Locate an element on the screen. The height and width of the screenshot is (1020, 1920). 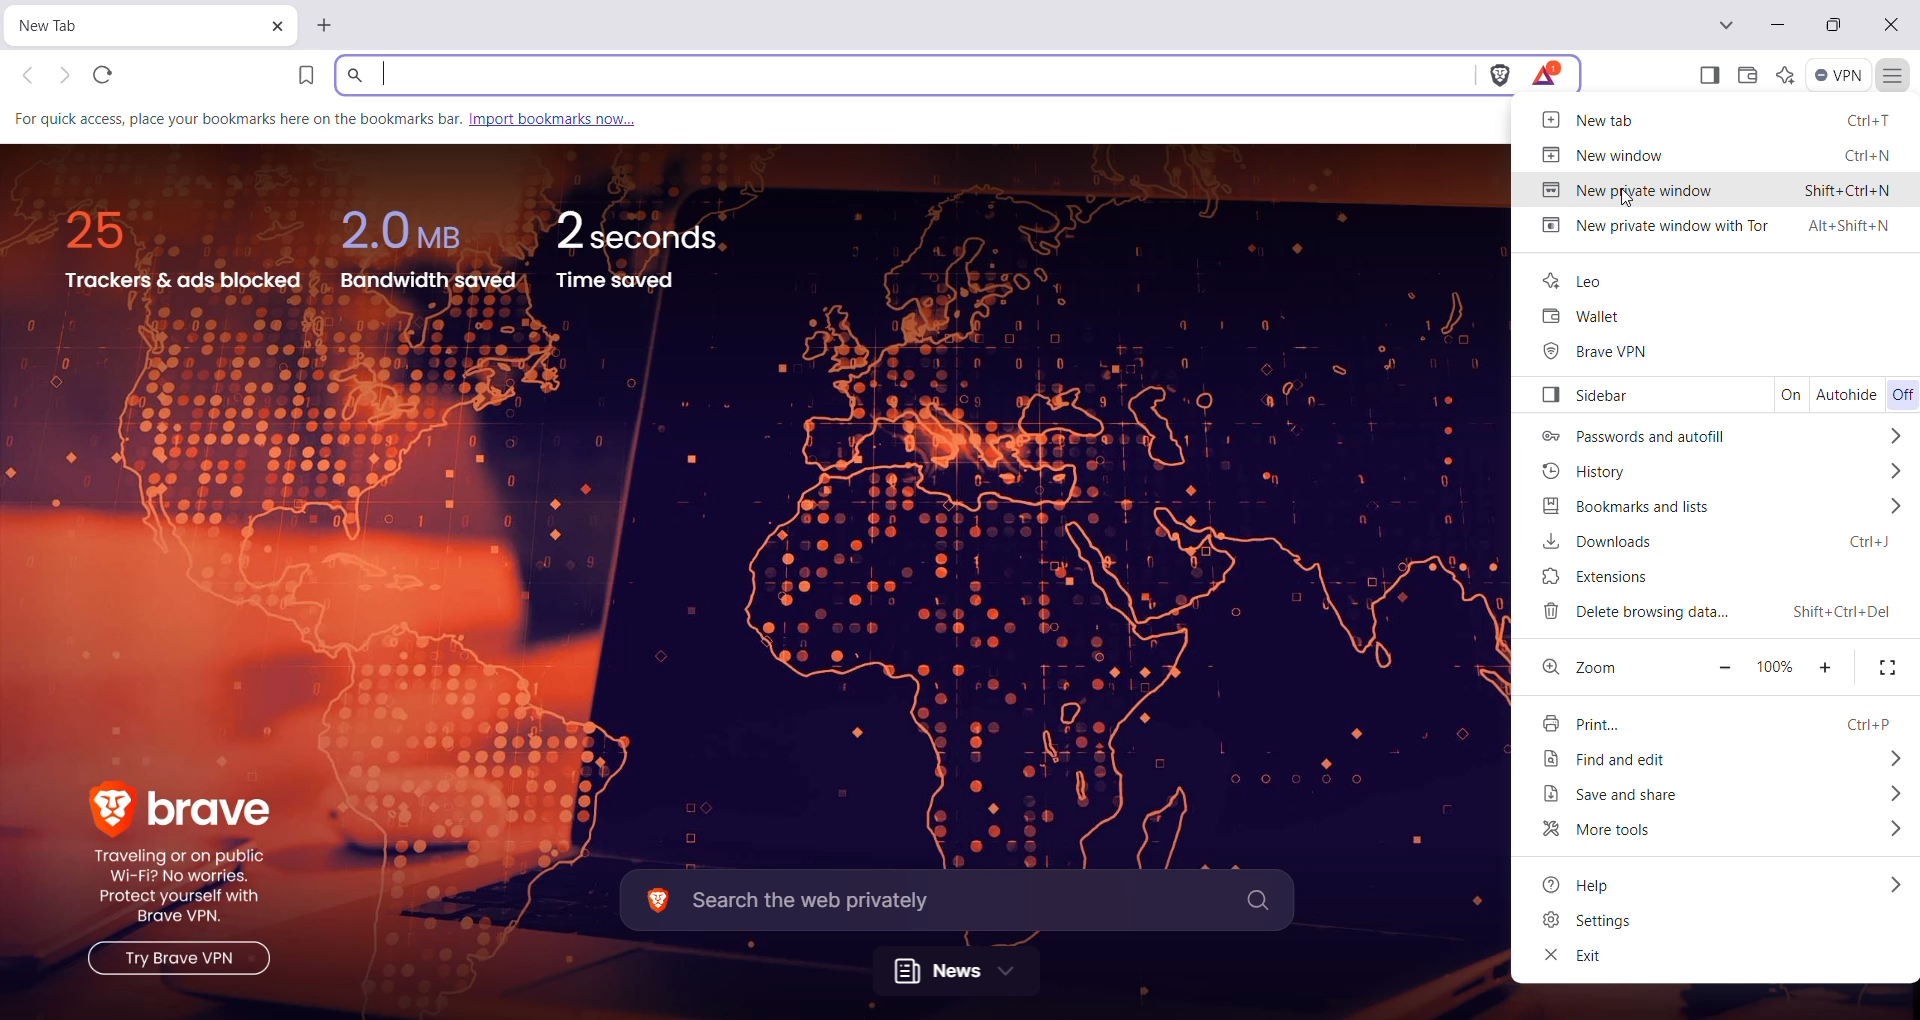
brave traveling or on public wi-fi? no worries, protect yourself with Brave VPN is located at coordinates (174, 877).